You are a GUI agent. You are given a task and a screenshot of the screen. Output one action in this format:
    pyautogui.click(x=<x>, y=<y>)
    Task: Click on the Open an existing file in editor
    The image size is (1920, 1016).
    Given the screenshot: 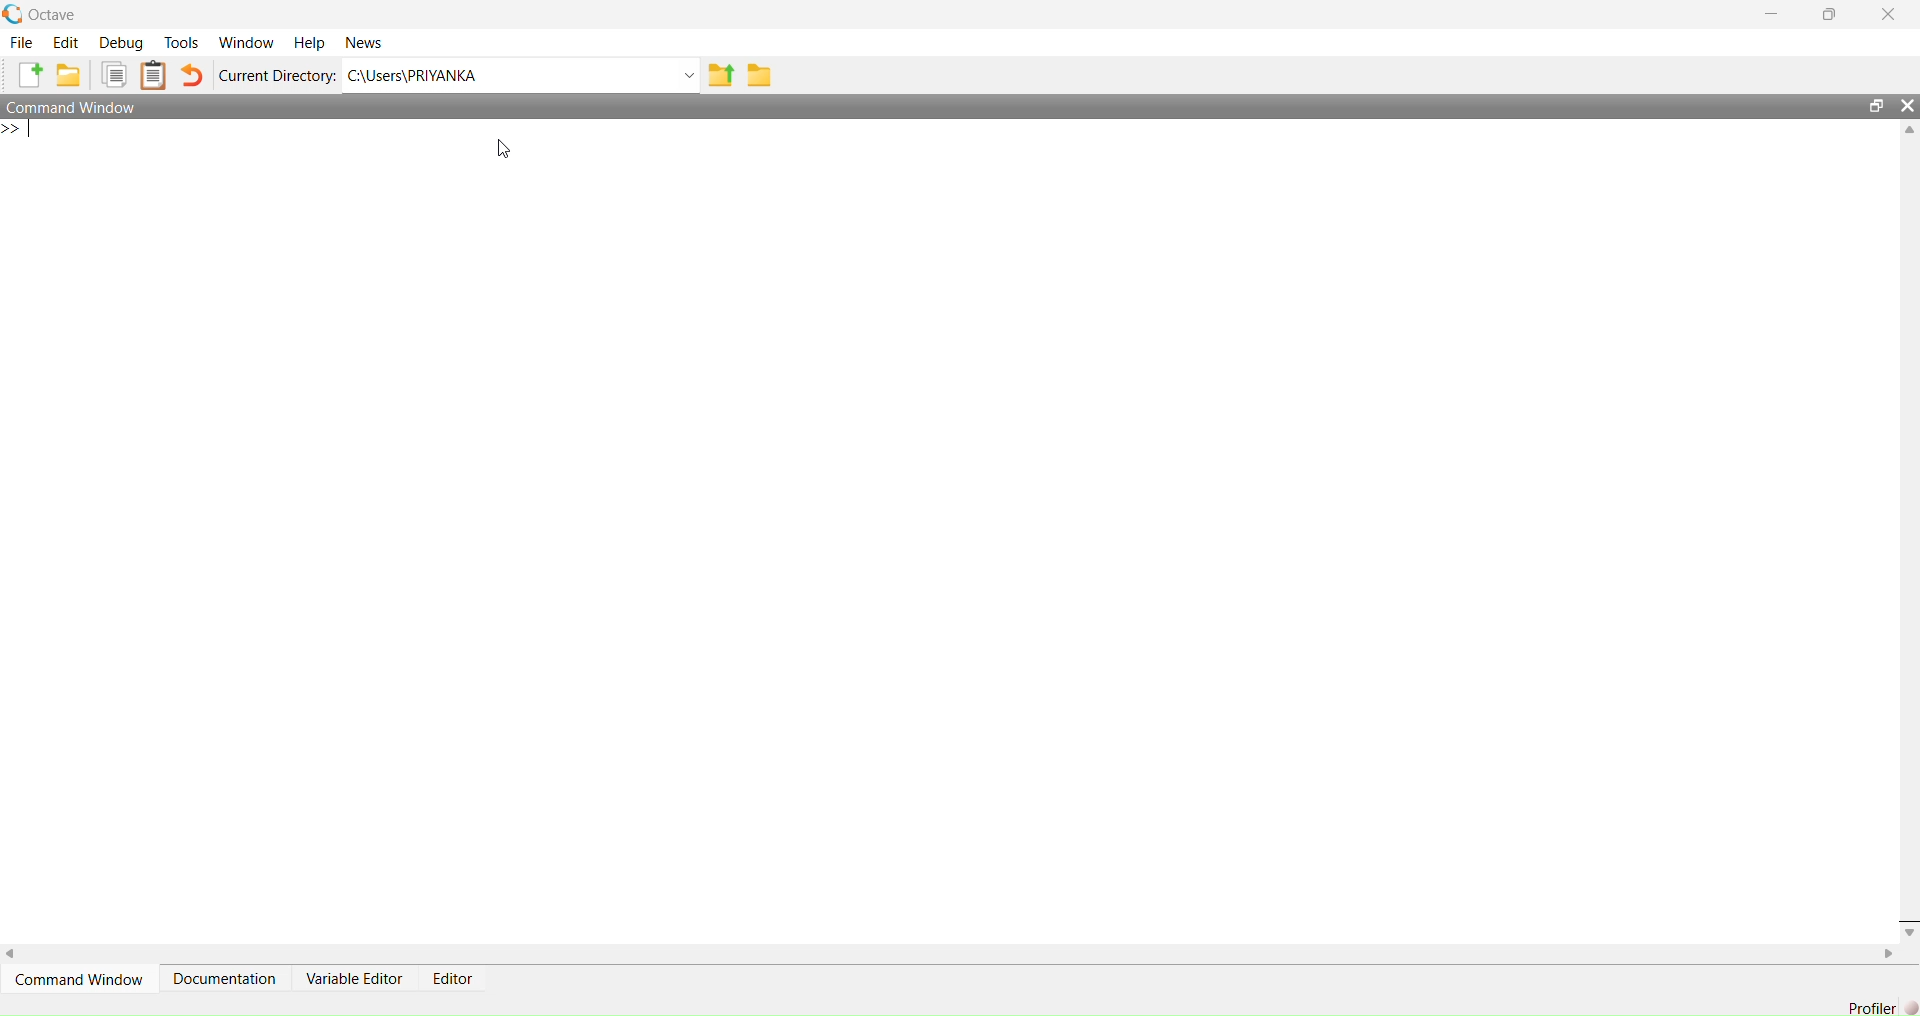 What is the action you would take?
    pyautogui.click(x=68, y=75)
    